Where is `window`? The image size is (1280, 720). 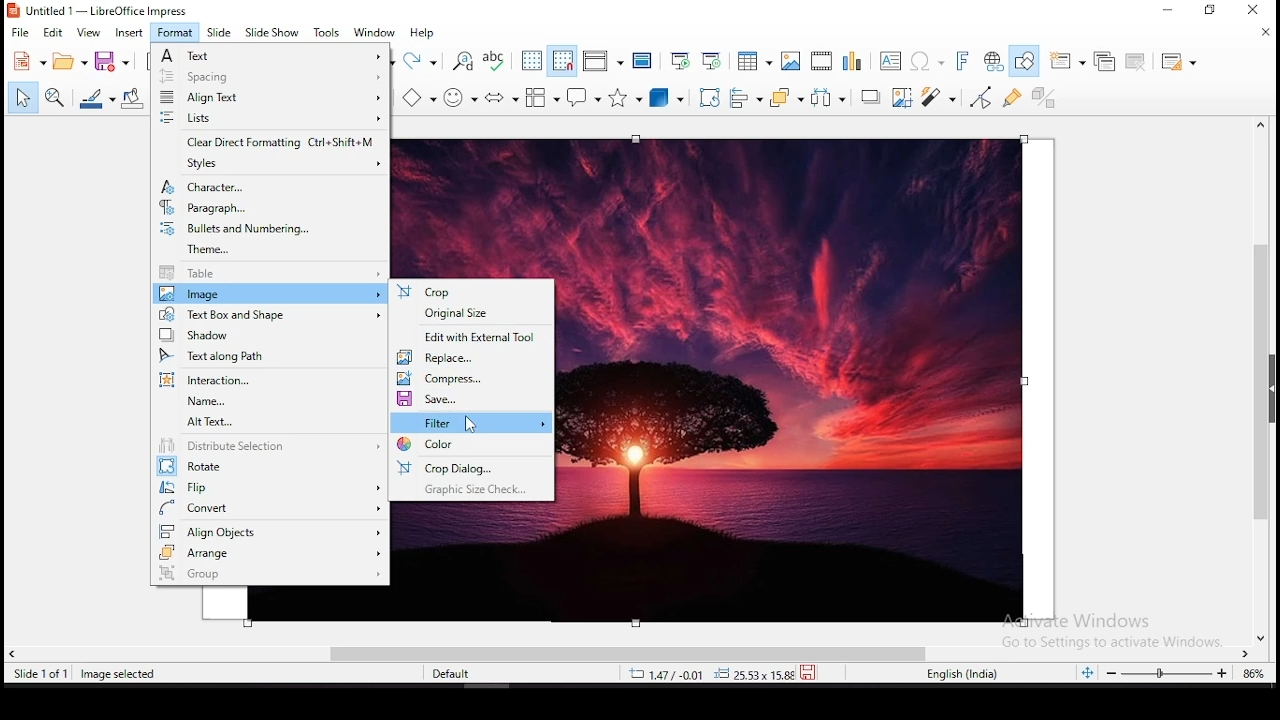
window is located at coordinates (377, 32).